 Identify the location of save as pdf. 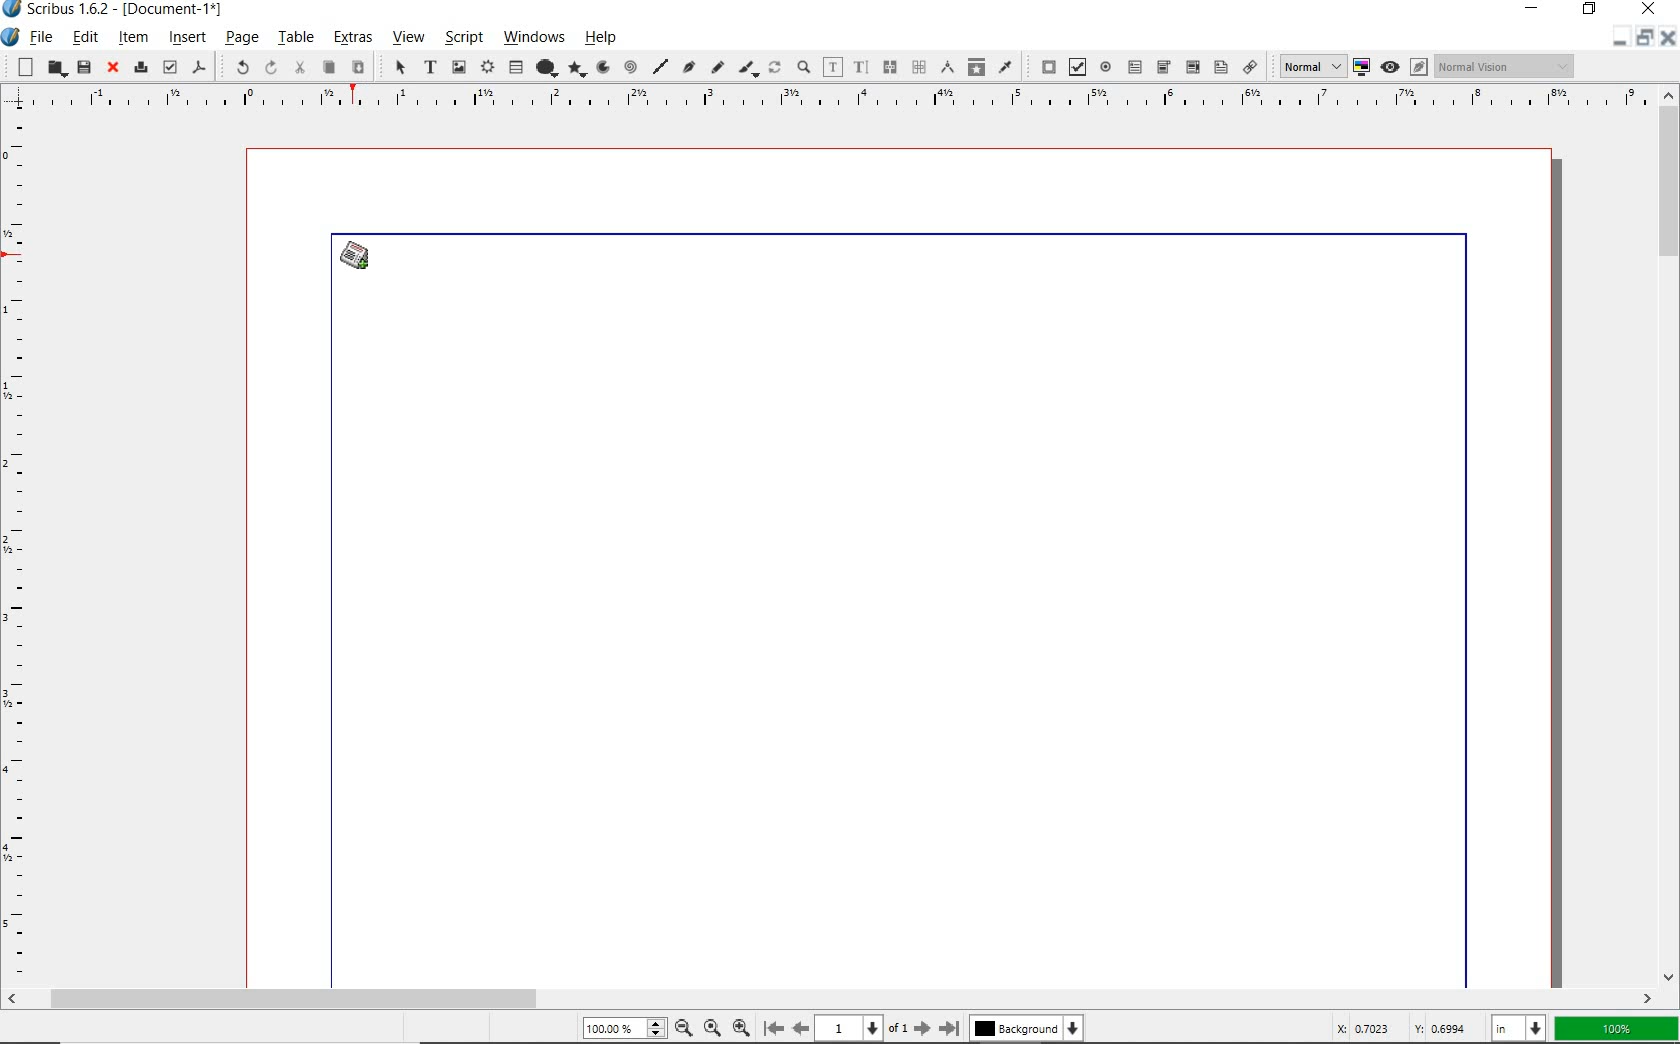
(196, 69).